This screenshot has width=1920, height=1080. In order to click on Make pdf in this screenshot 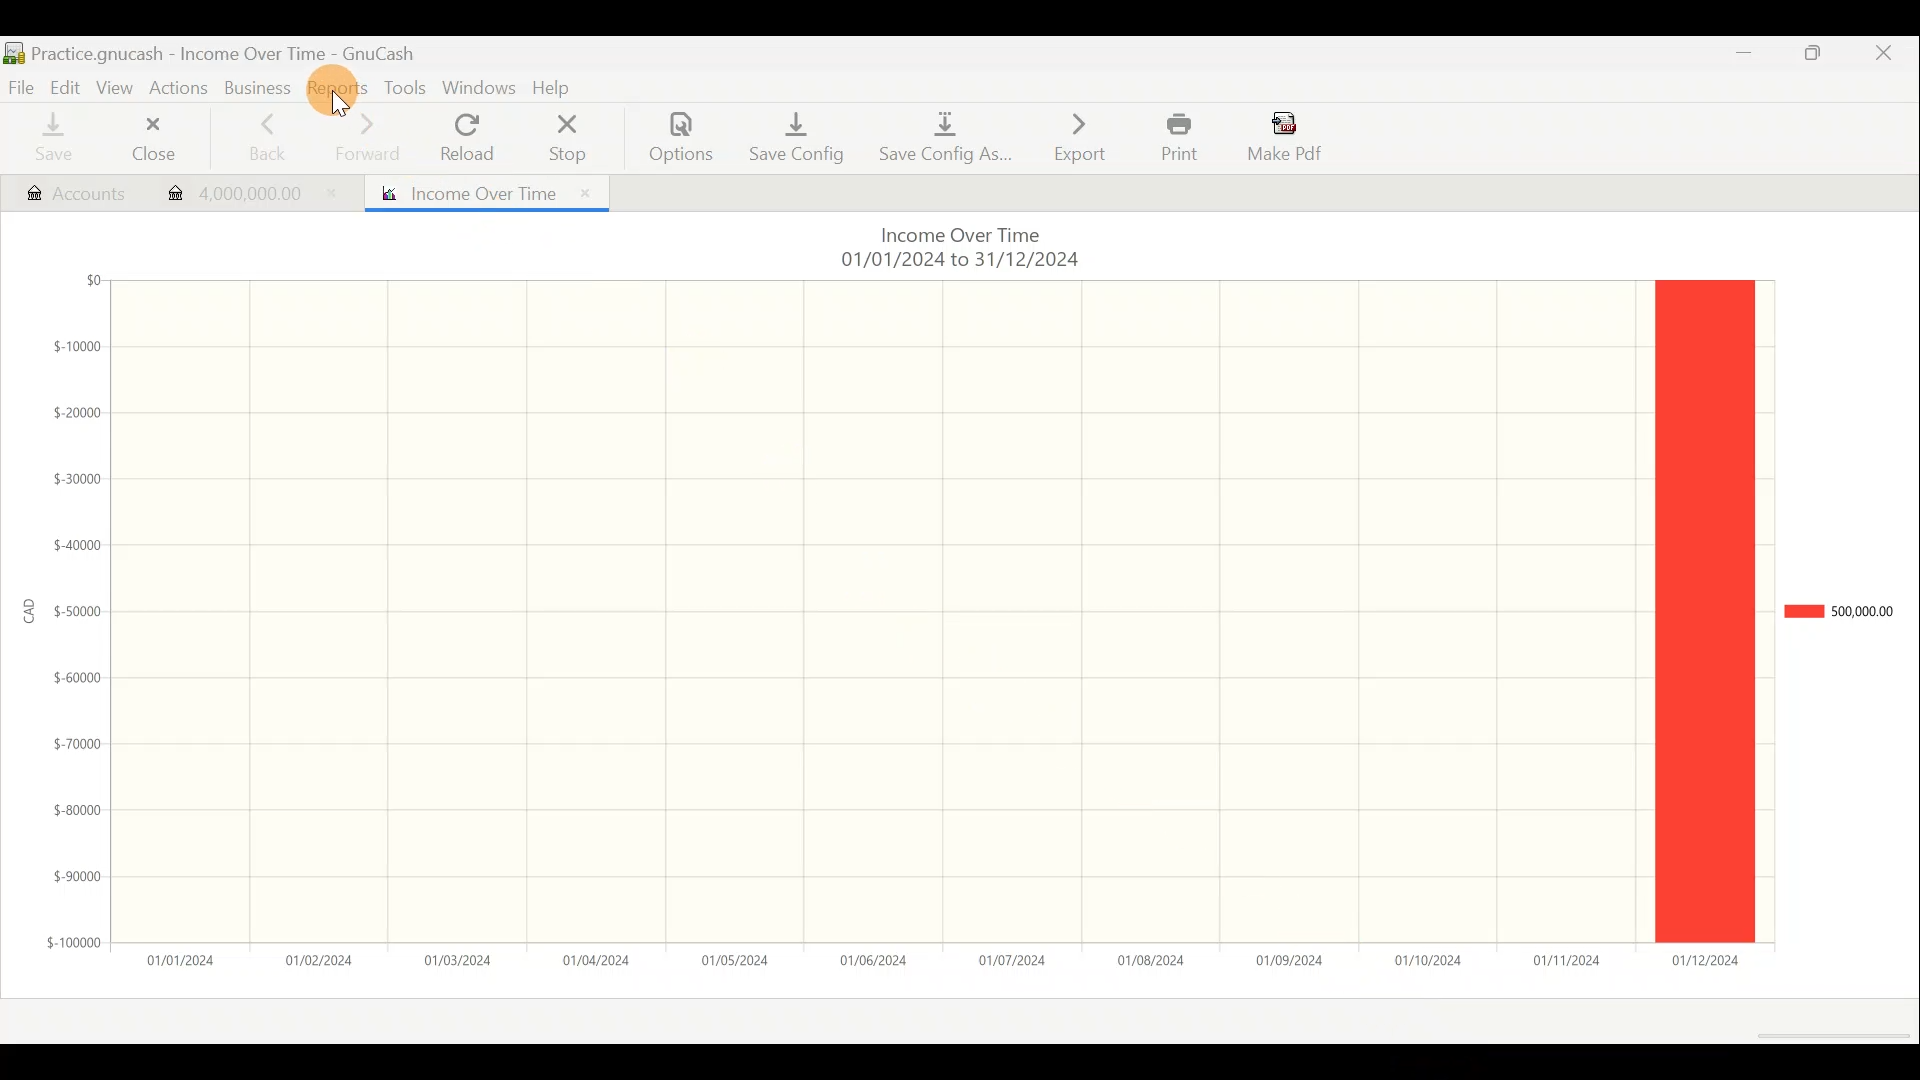, I will do `click(1291, 140)`.